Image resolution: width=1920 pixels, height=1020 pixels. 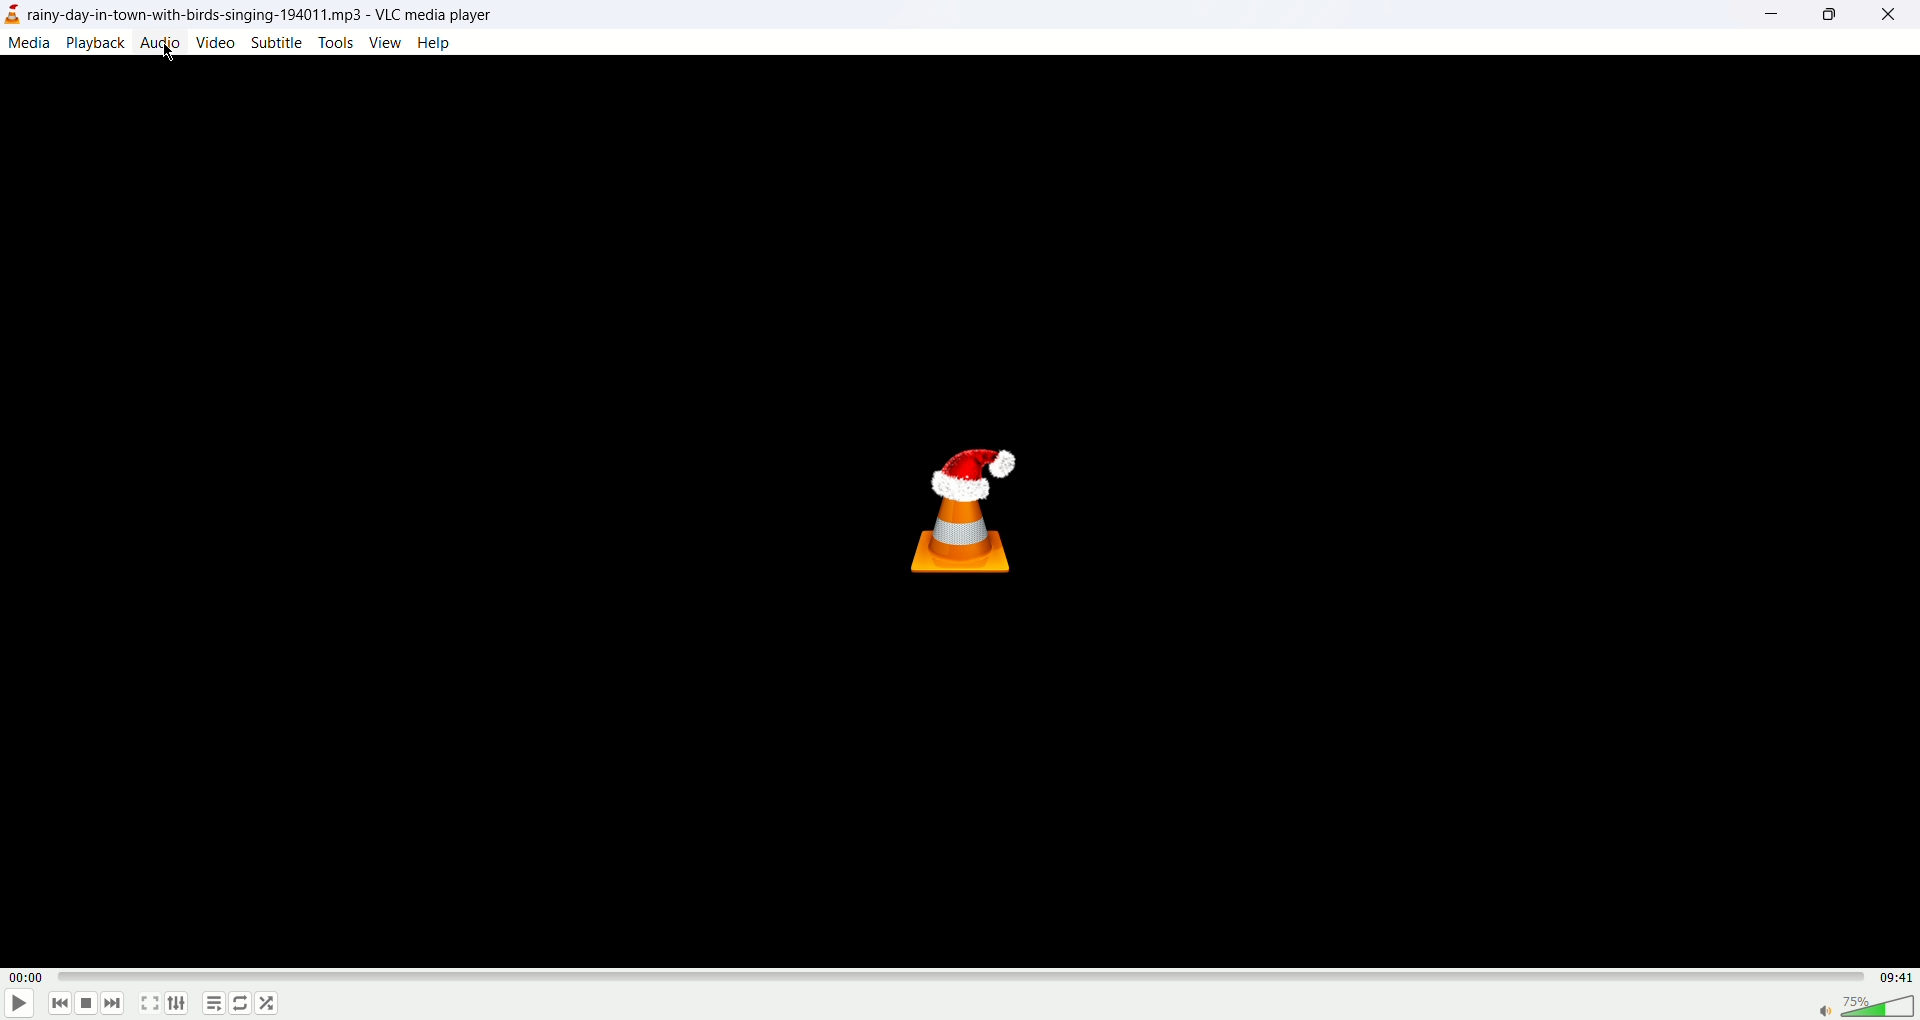 I want to click on mouse cursor, so click(x=173, y=56).